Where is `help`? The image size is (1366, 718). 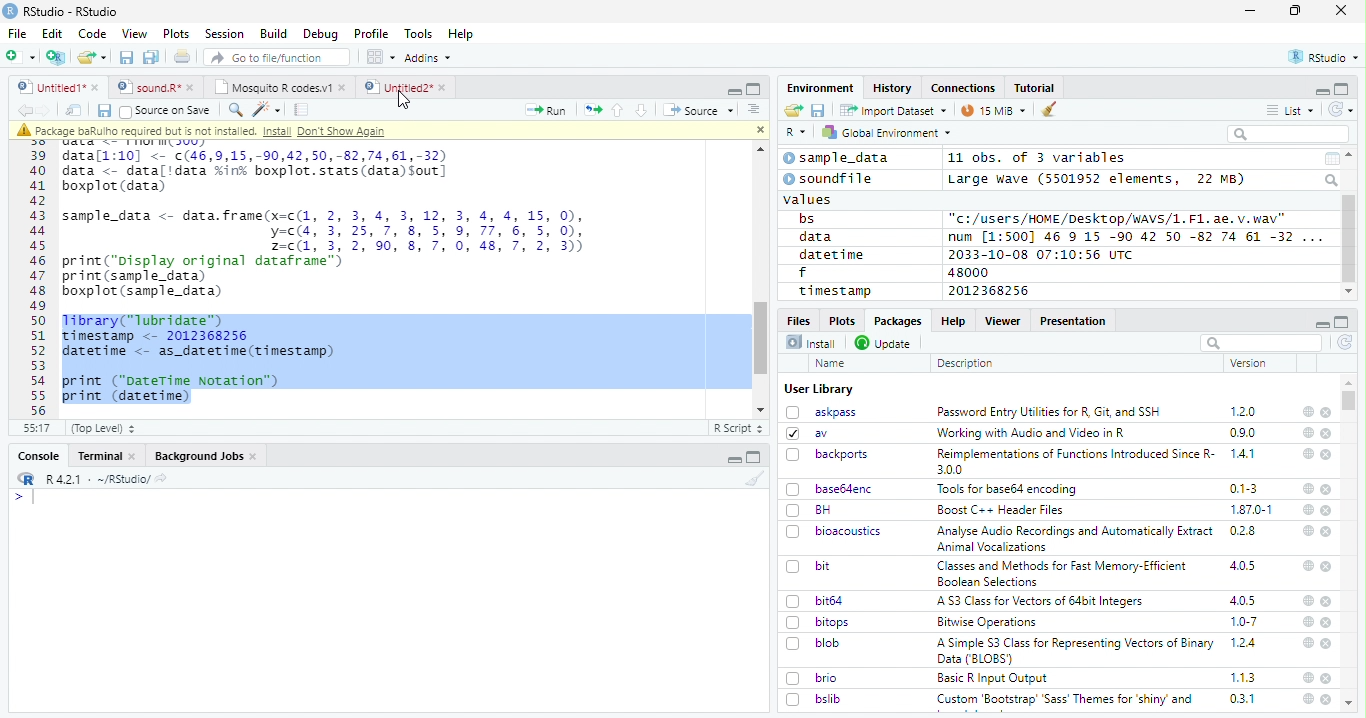
help is located at coordinates (1307, 699).